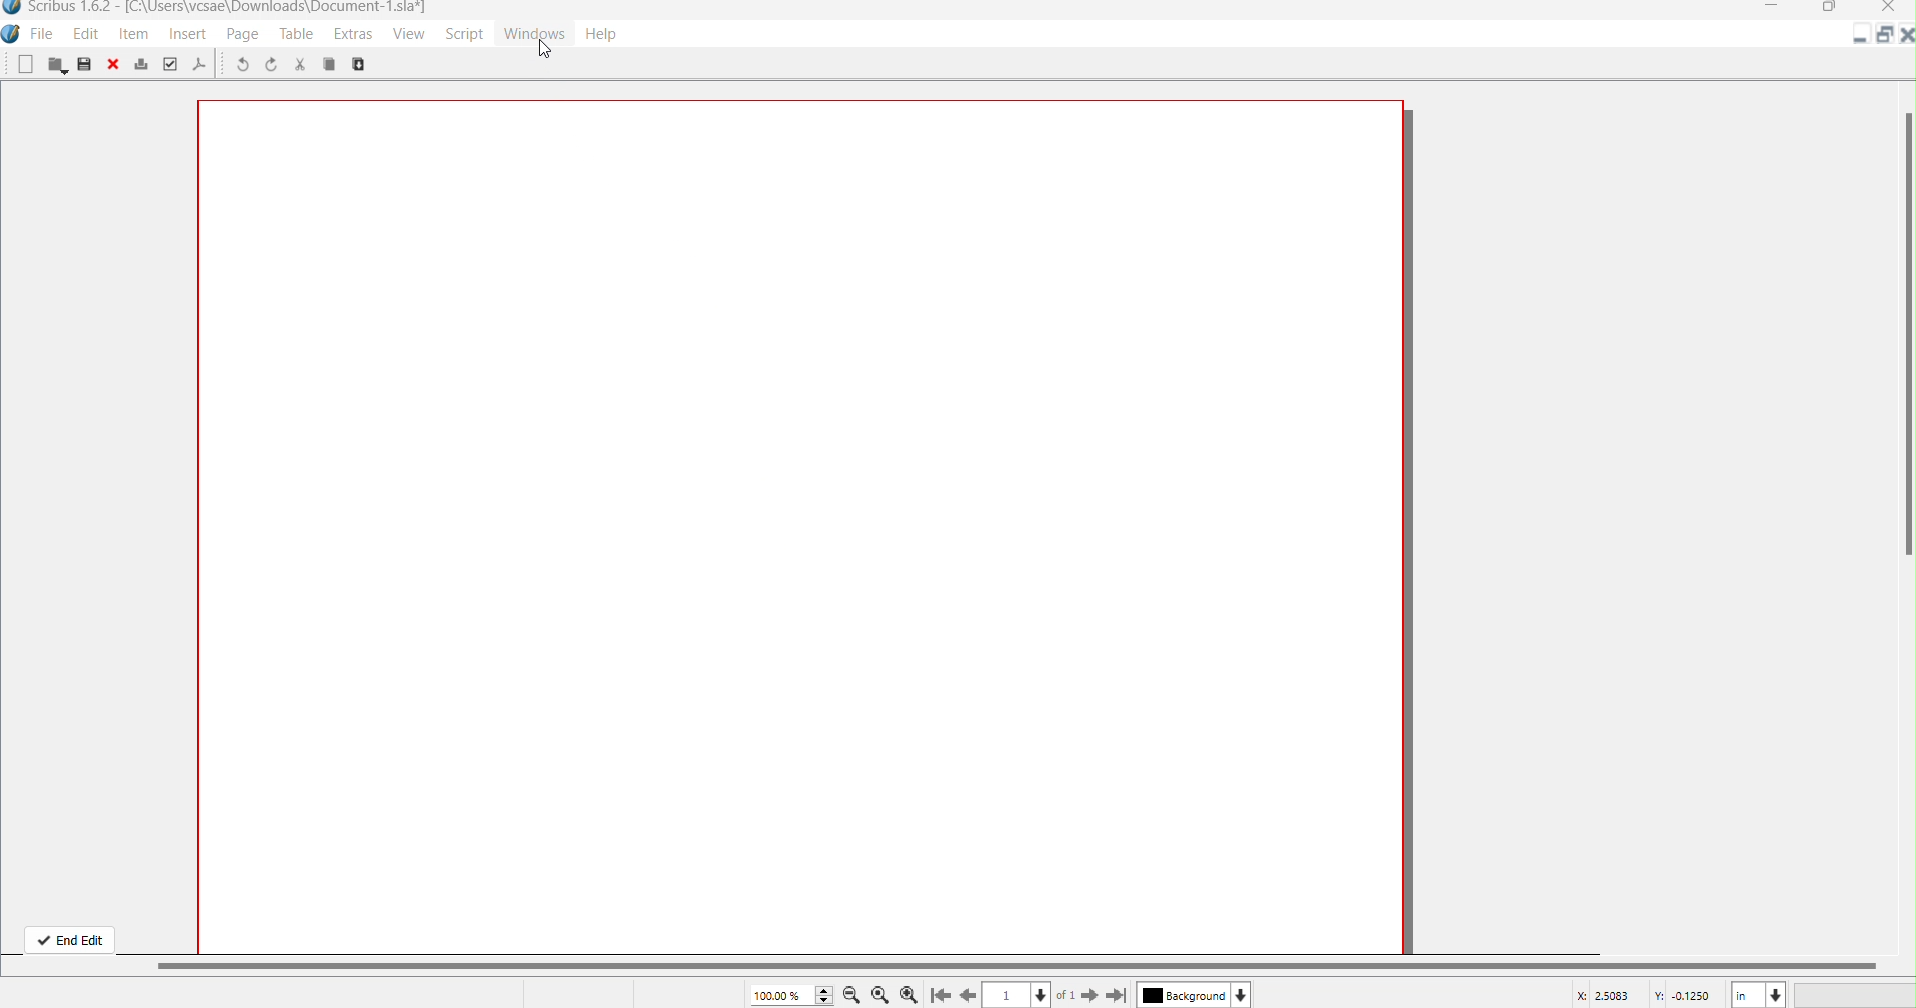 Image resolution: width=1916 pixels, height=1008 pixels. What do you see at coordinates (543, 50) in the screenshot?
I see `cursor` at bounding box center [543, 50].